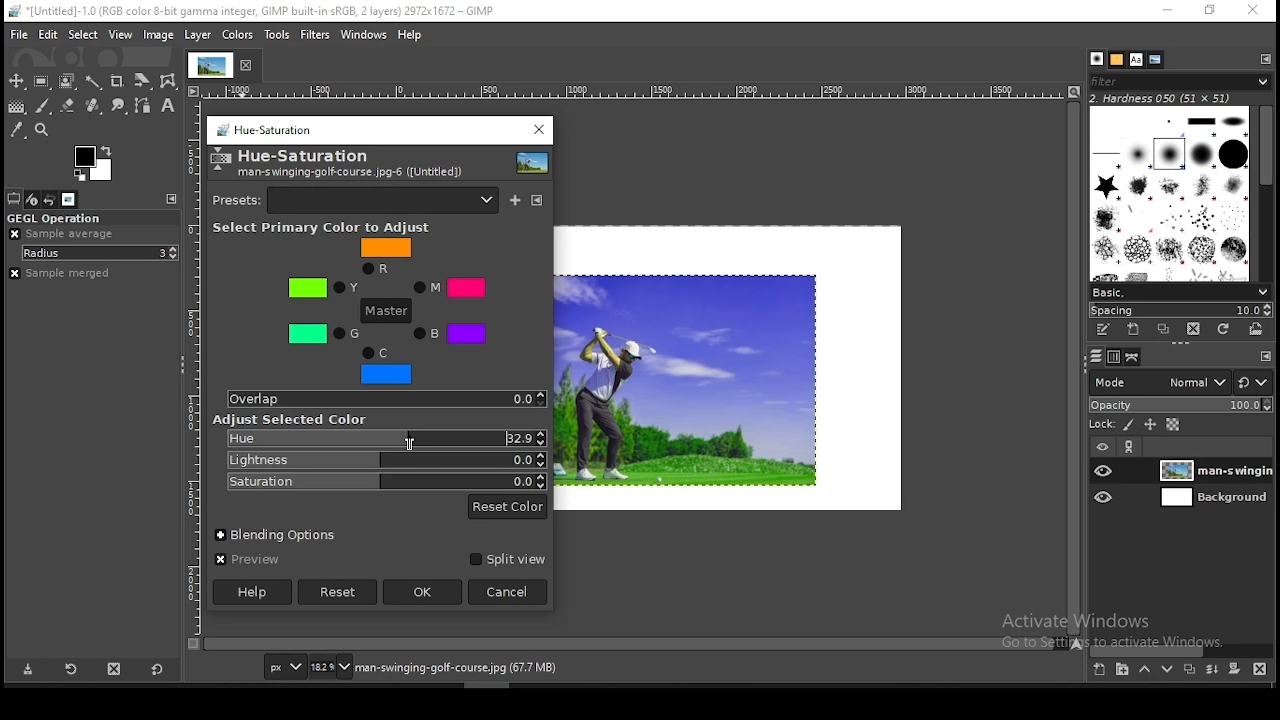 This screenshot has height=720, width=1280. I want to click on G, so click(323, 334).